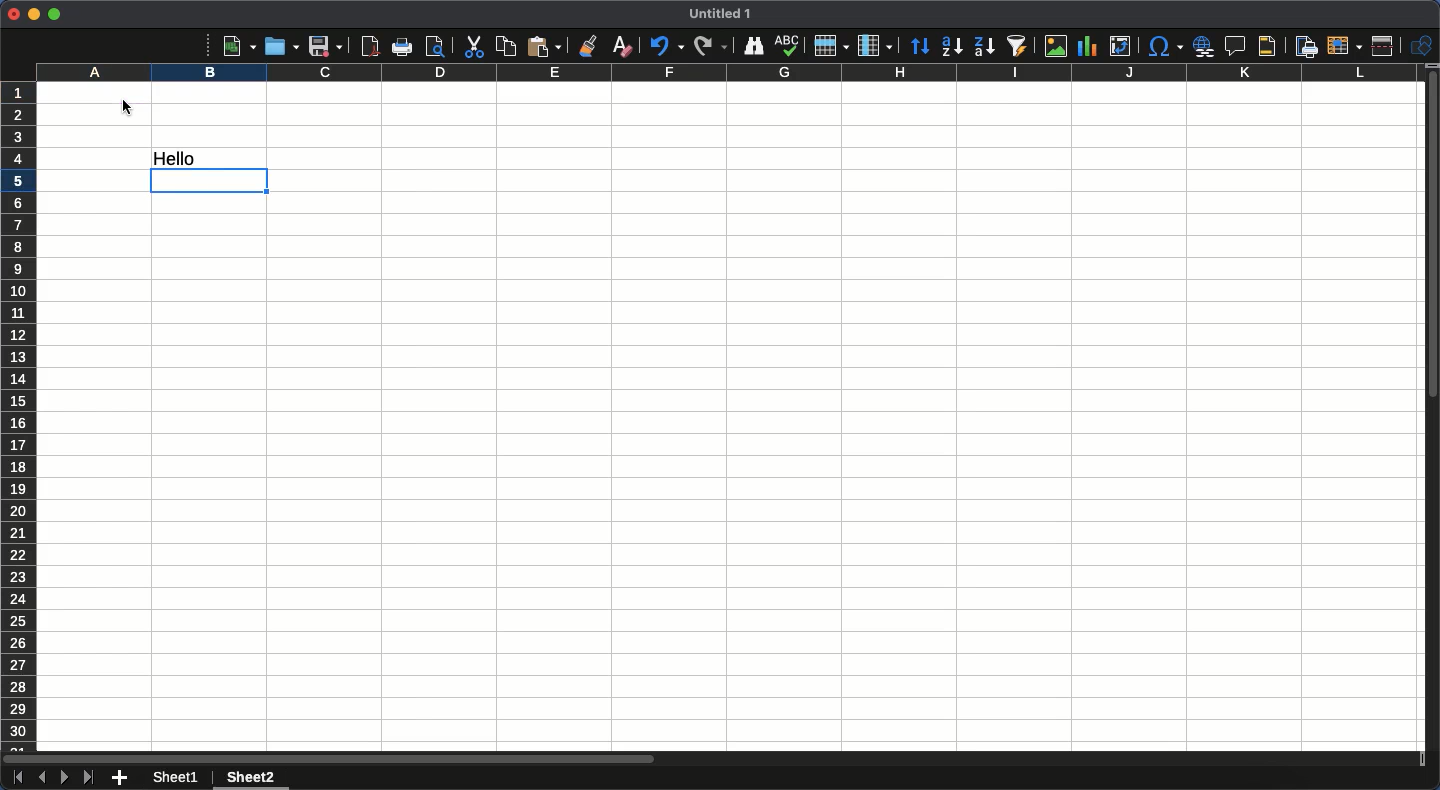 The height and width of the screenshot is (790, 1440). I want to click on Sheet 1, so click(179, 778).